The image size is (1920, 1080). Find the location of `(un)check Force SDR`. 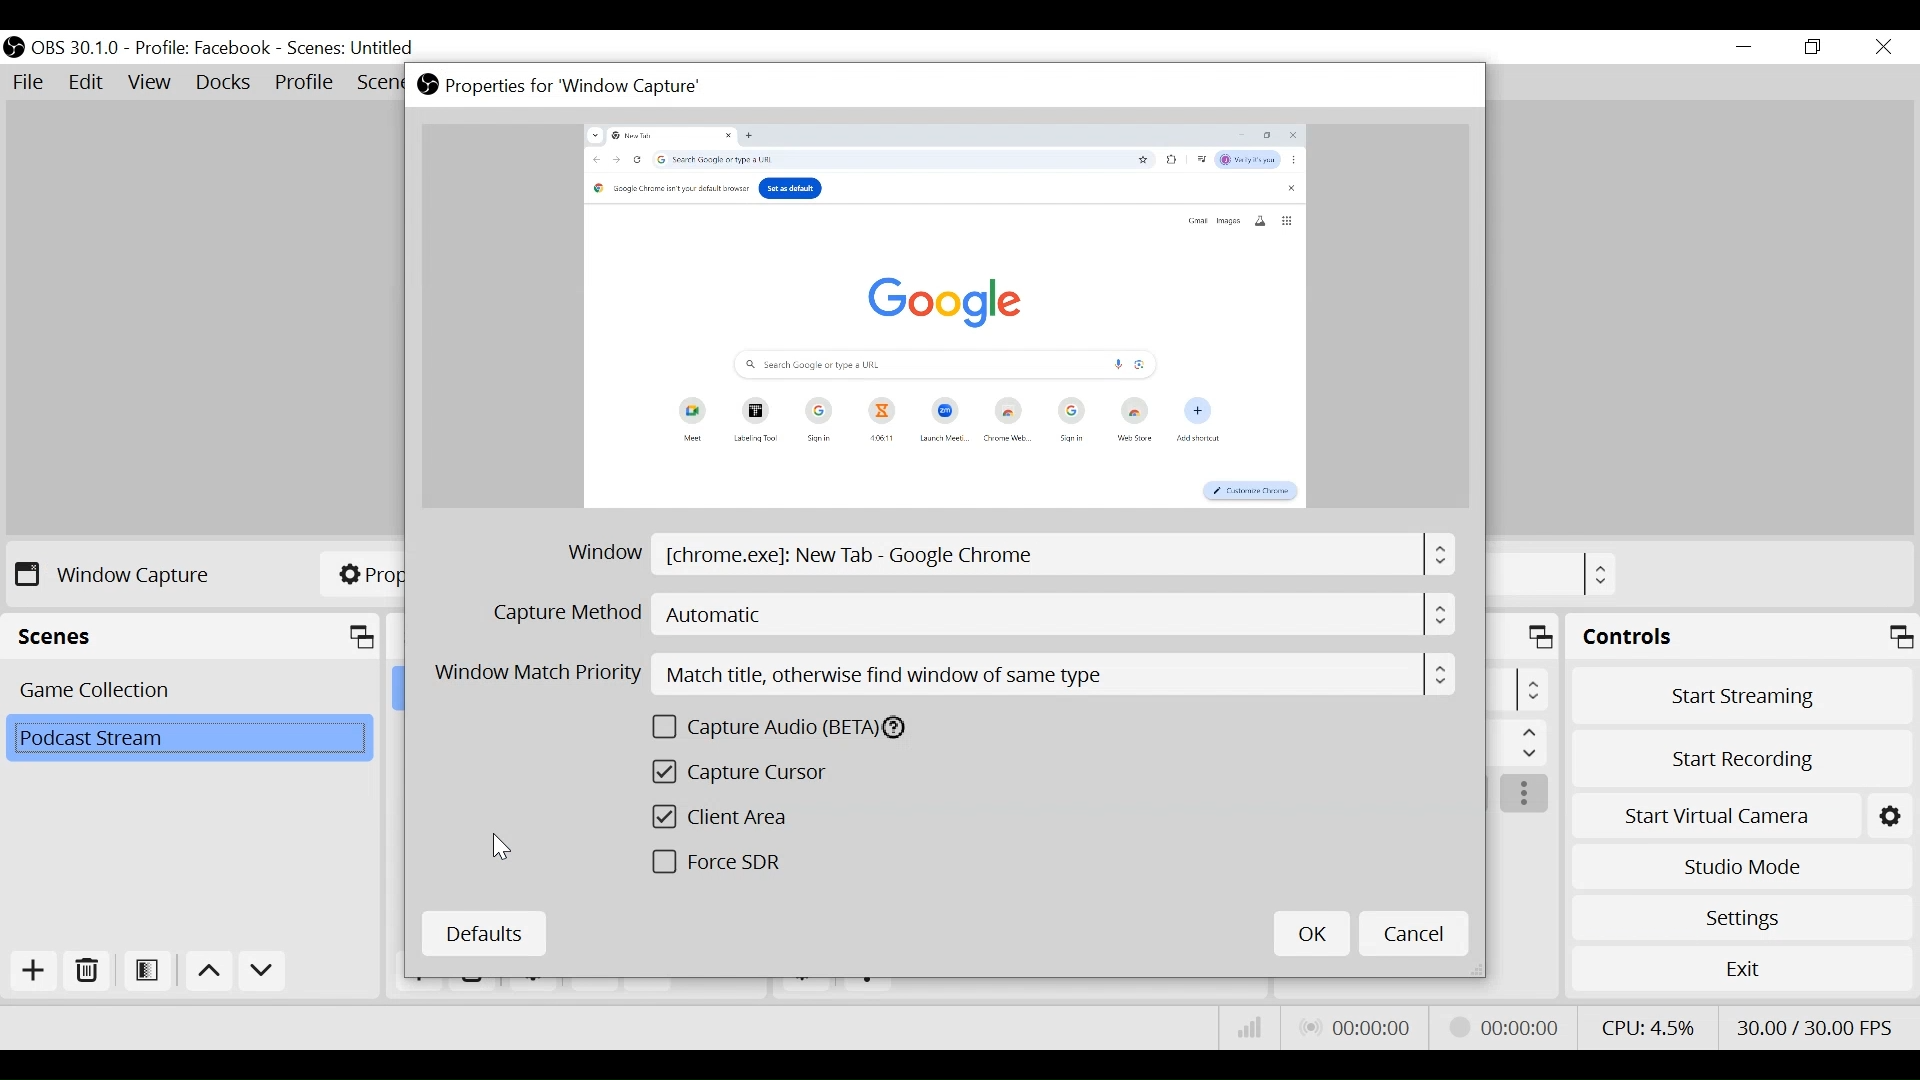

(un)check Force SDR is located at coordinates (725, 862).